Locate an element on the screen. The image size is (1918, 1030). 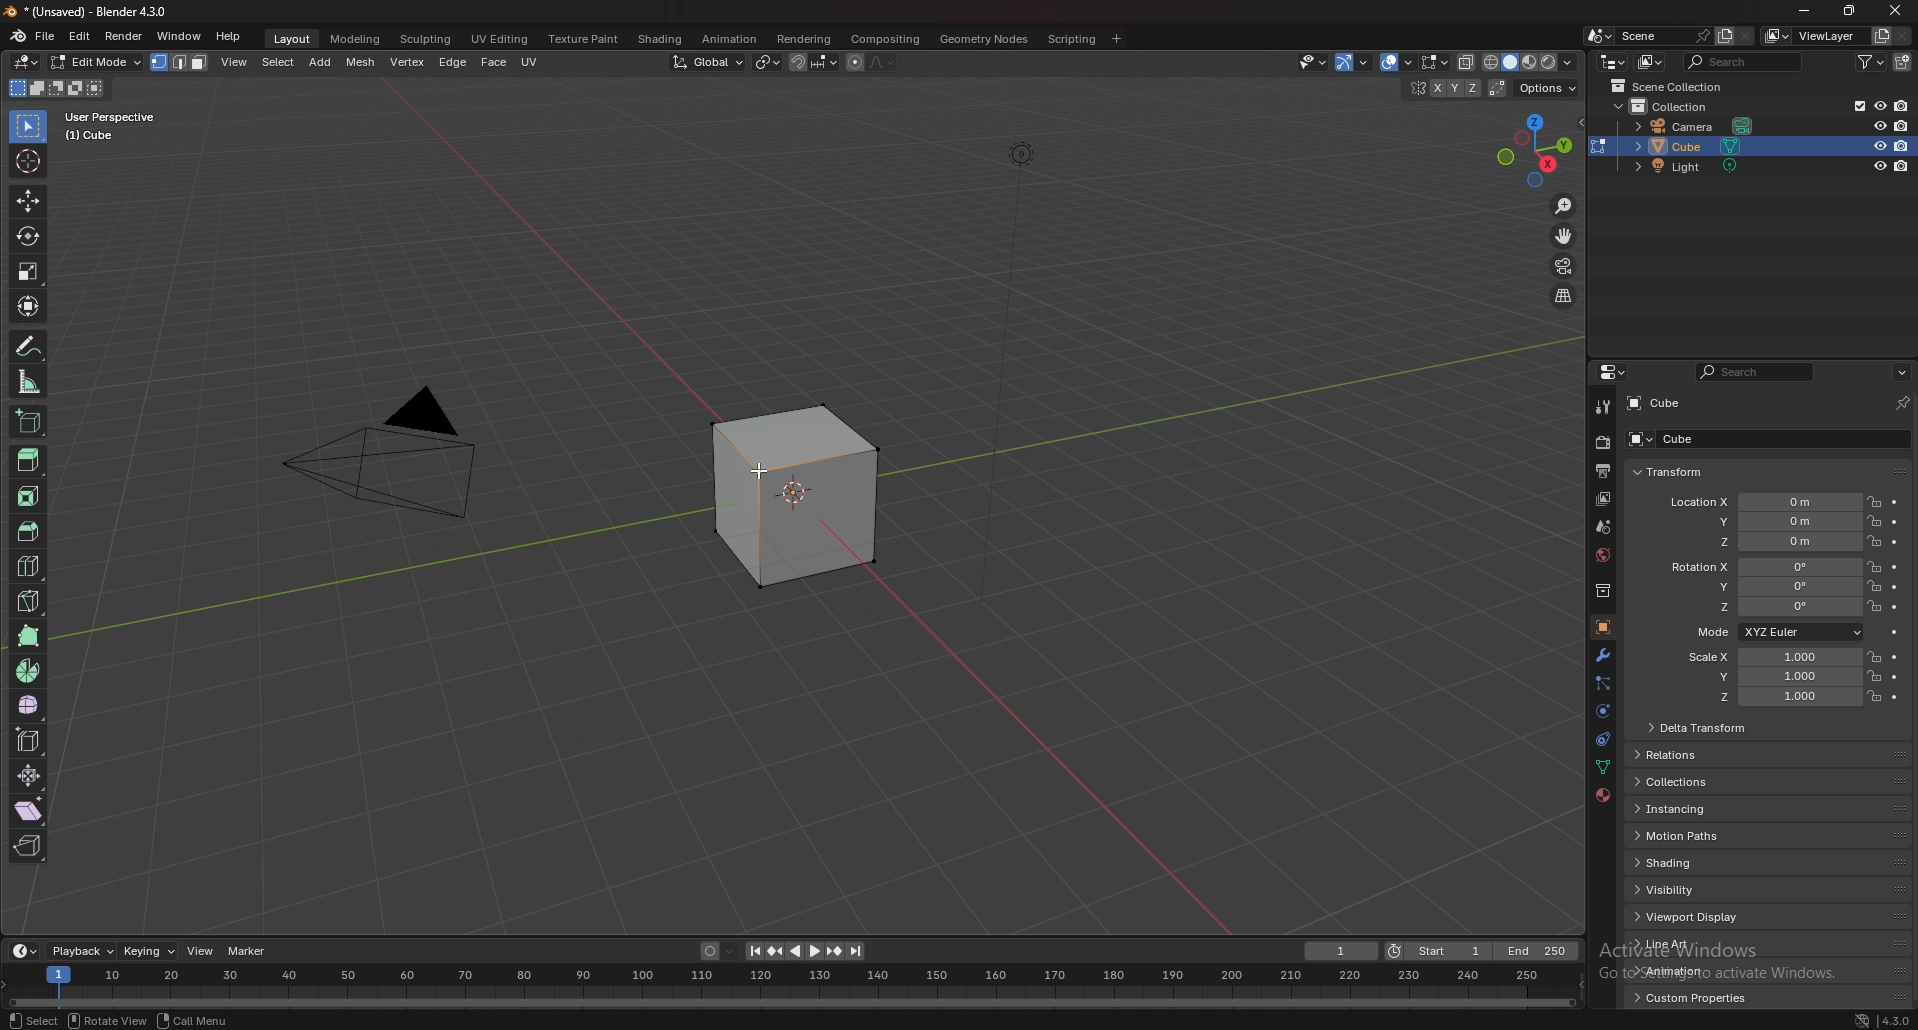
texture paint is located at coordinates (585, 39).